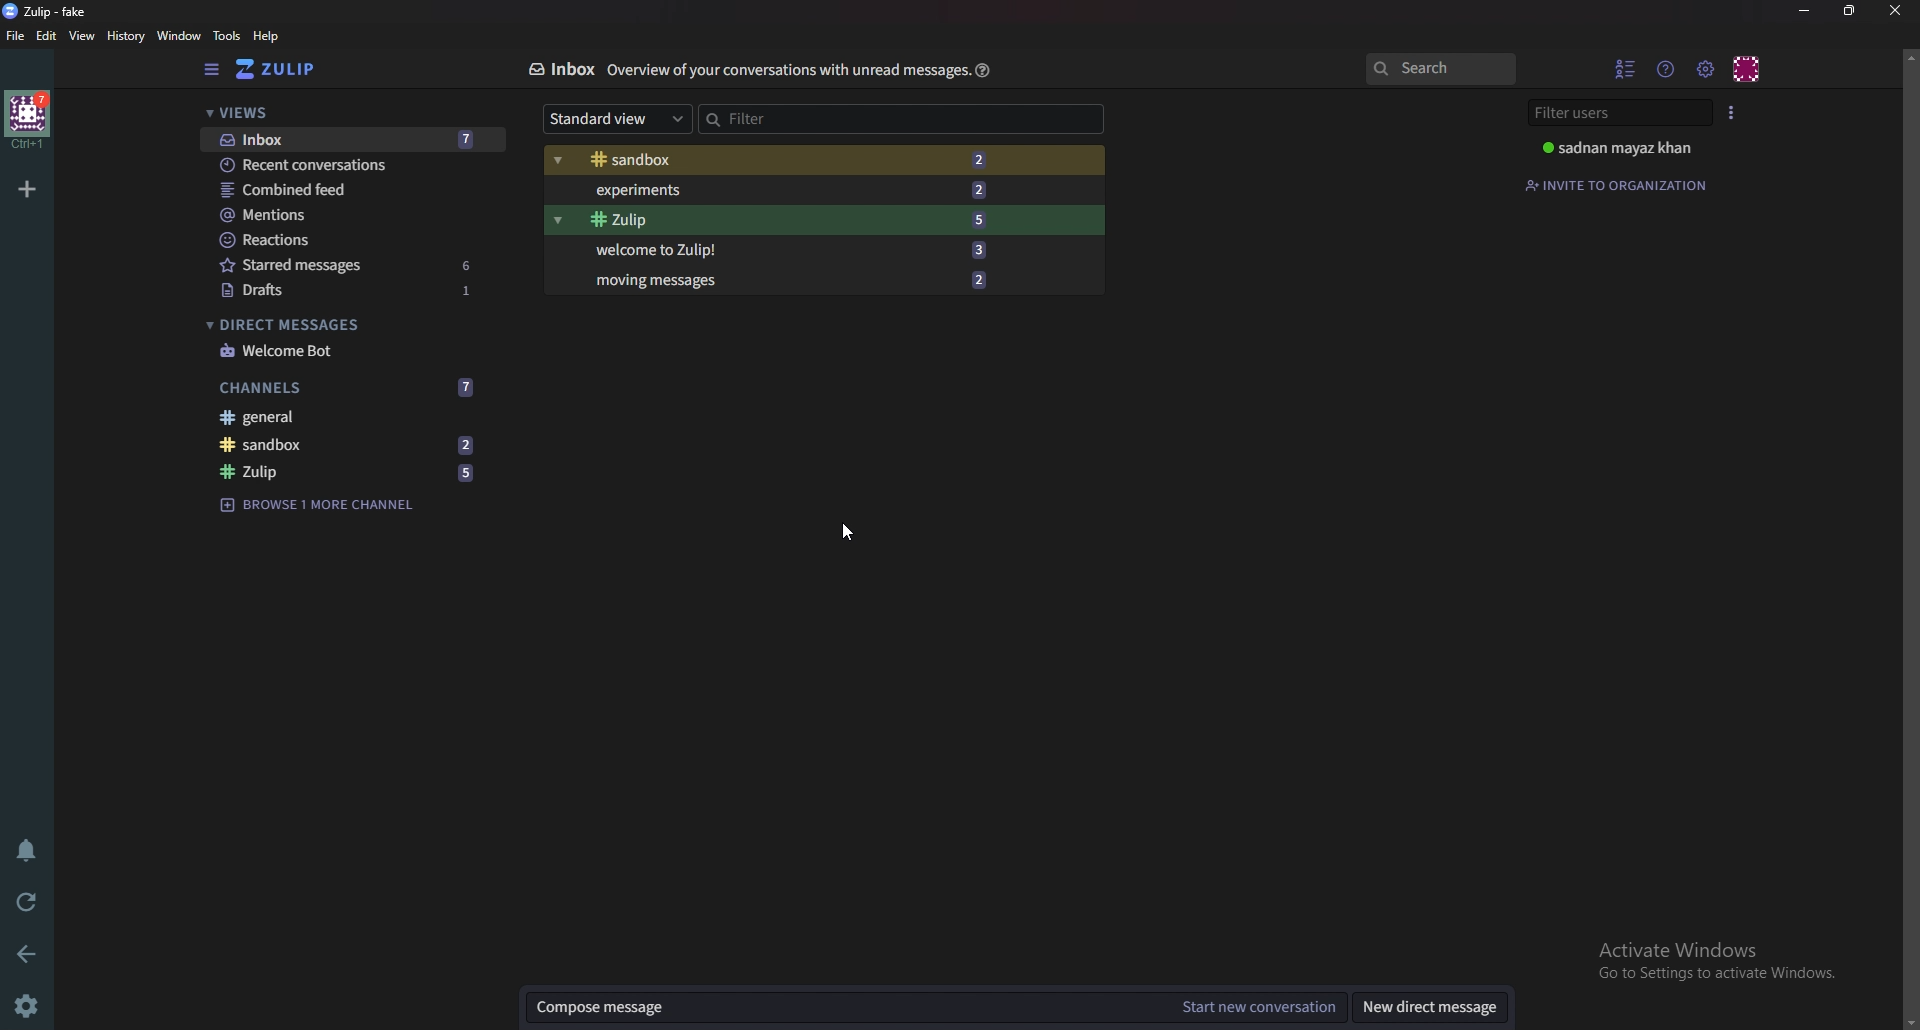 The image size is (1920, 1030). I want to click on # Sandbox, so click(702, 161).